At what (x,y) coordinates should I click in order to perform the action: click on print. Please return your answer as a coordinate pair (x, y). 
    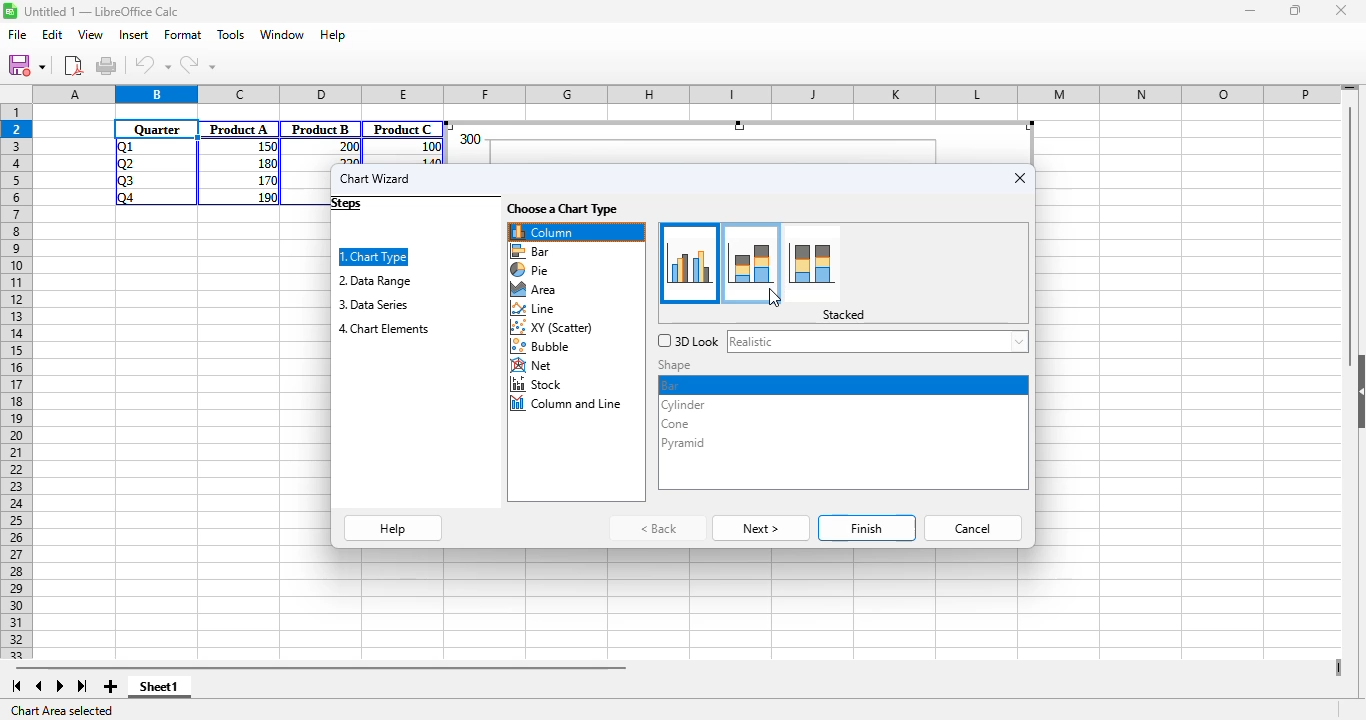
    Looking at the image, I should click on (106, 65).